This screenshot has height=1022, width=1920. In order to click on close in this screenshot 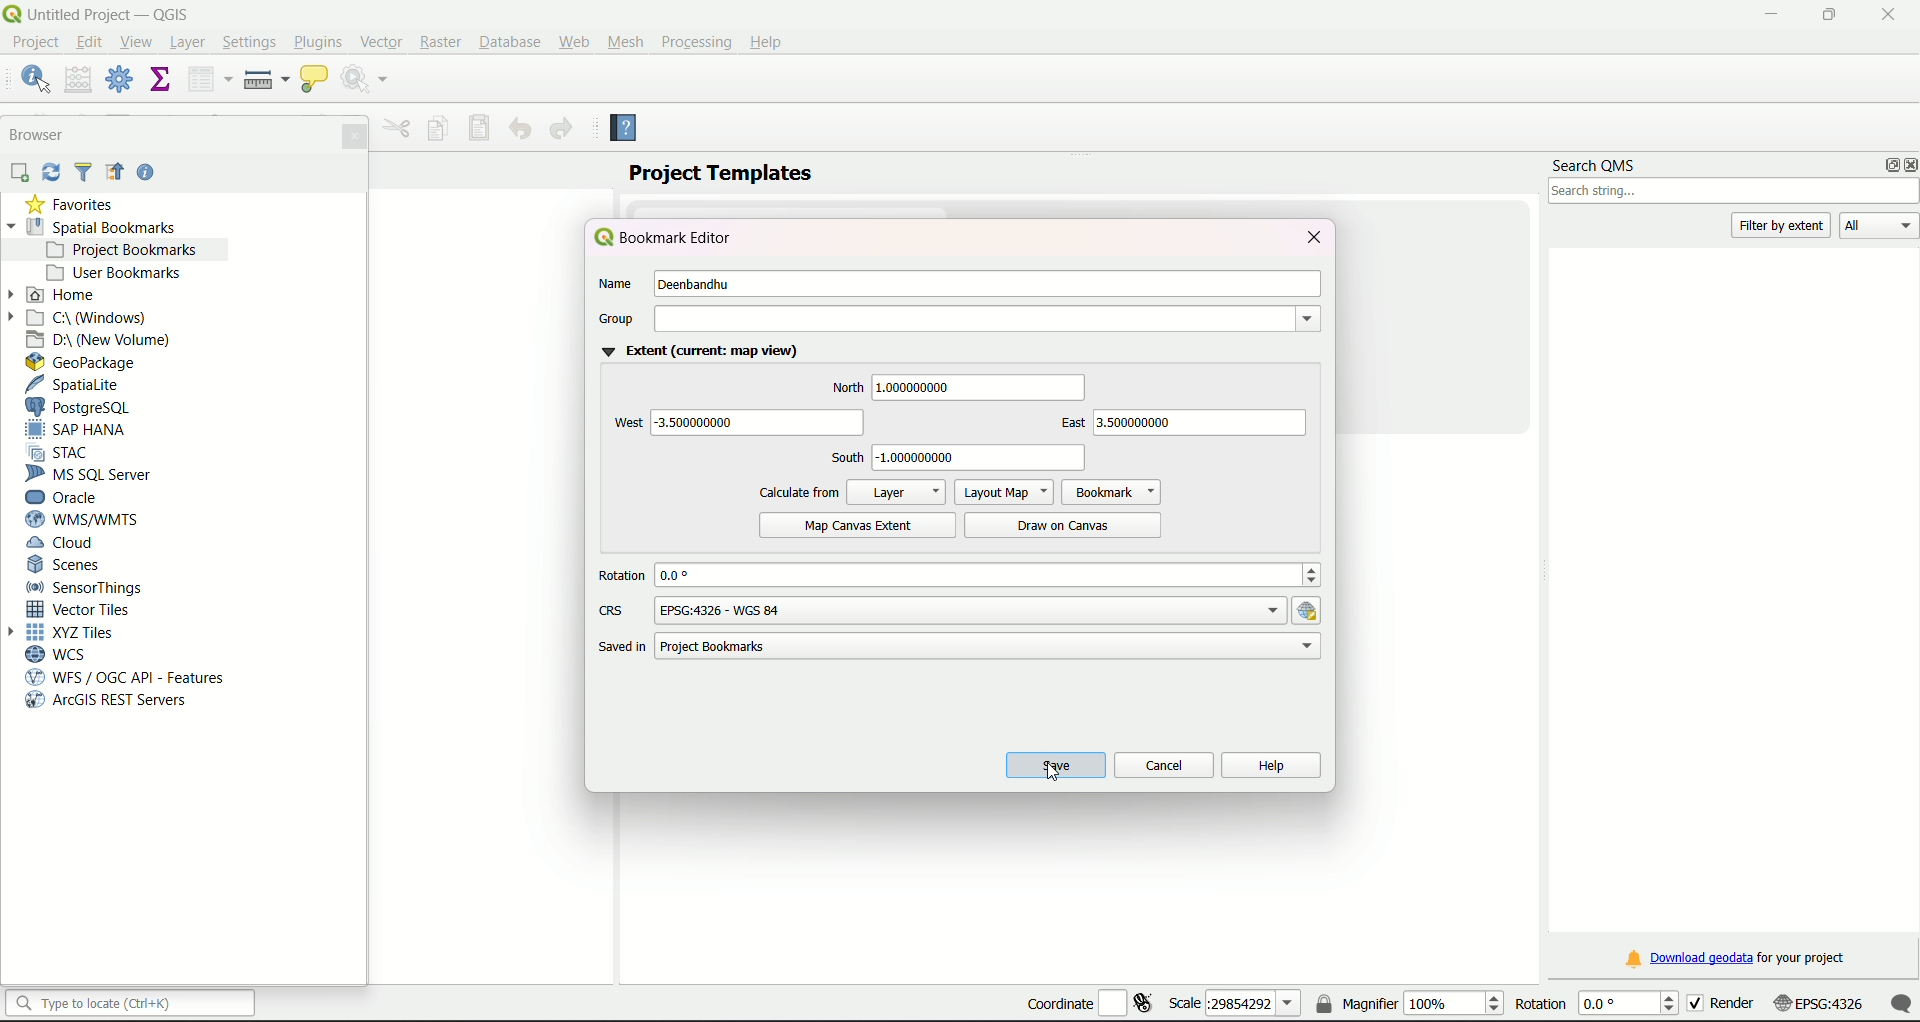, I will do `click(1311, 237)`.